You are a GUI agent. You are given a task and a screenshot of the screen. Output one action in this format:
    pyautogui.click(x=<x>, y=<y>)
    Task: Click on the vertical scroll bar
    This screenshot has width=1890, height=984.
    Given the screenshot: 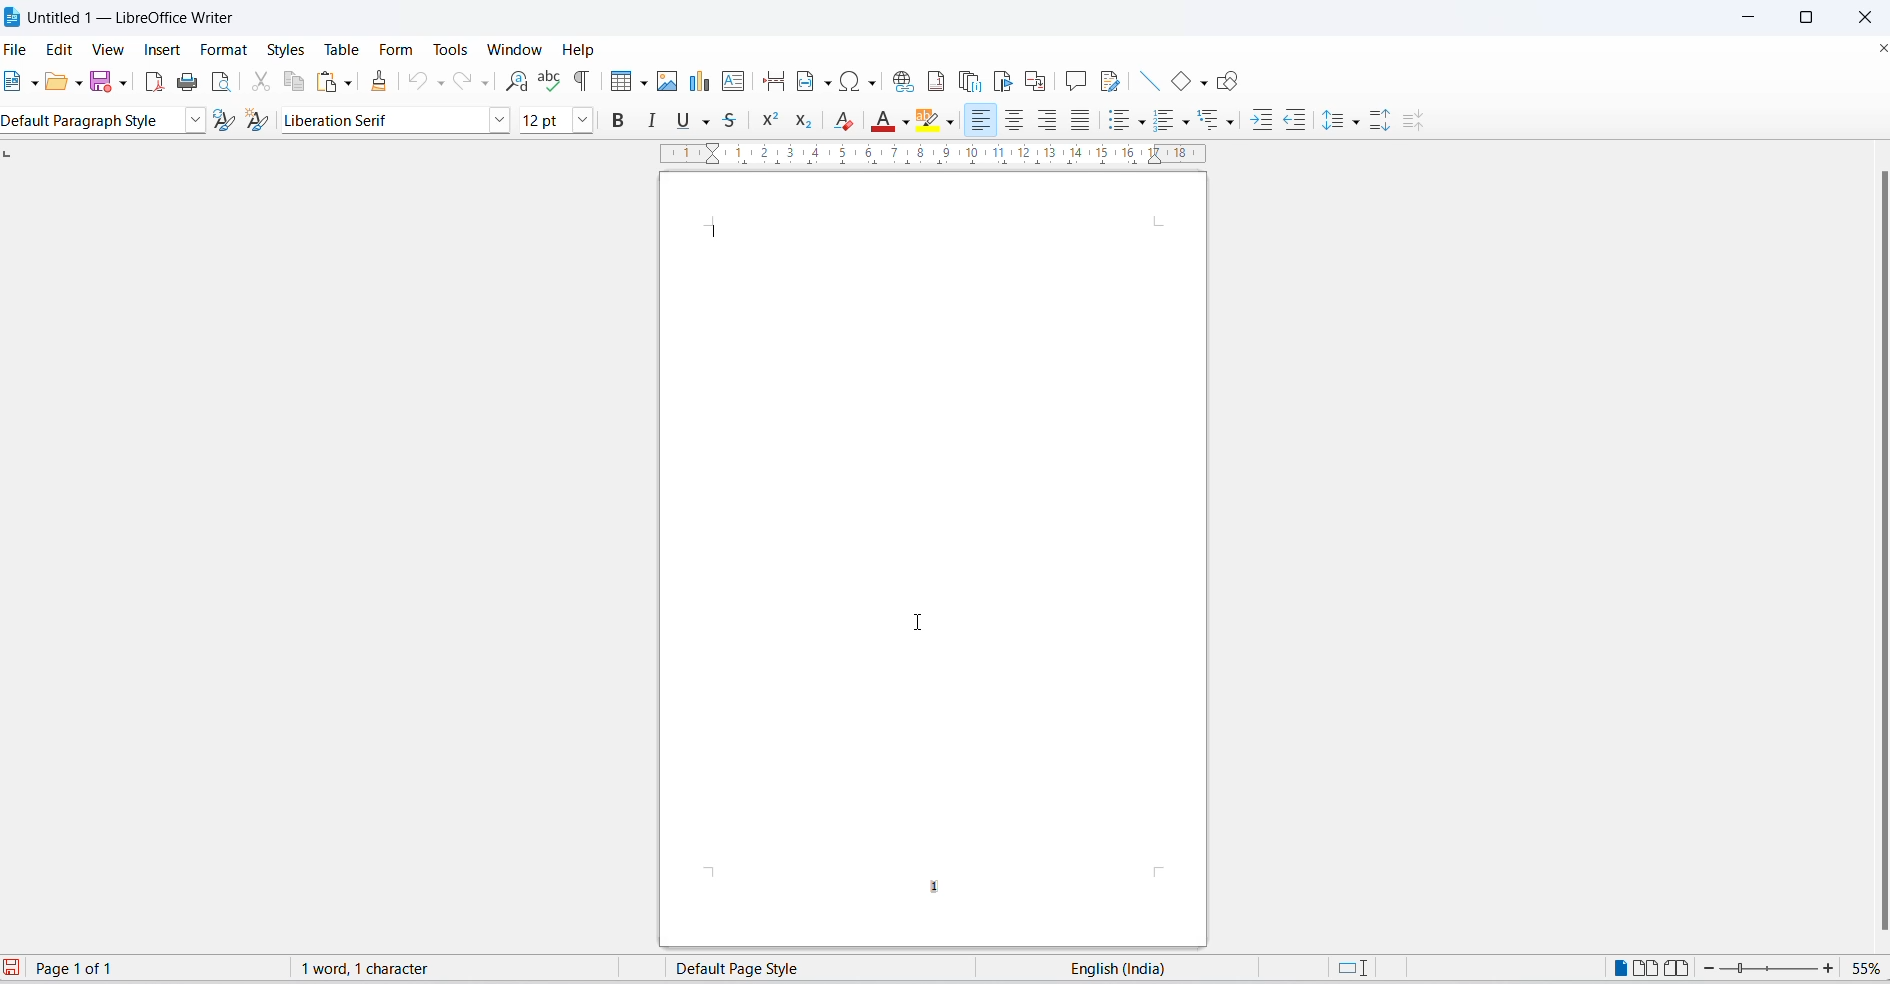 What is the action you would take?
    pyautogui.click(x=1872, y=549)
    